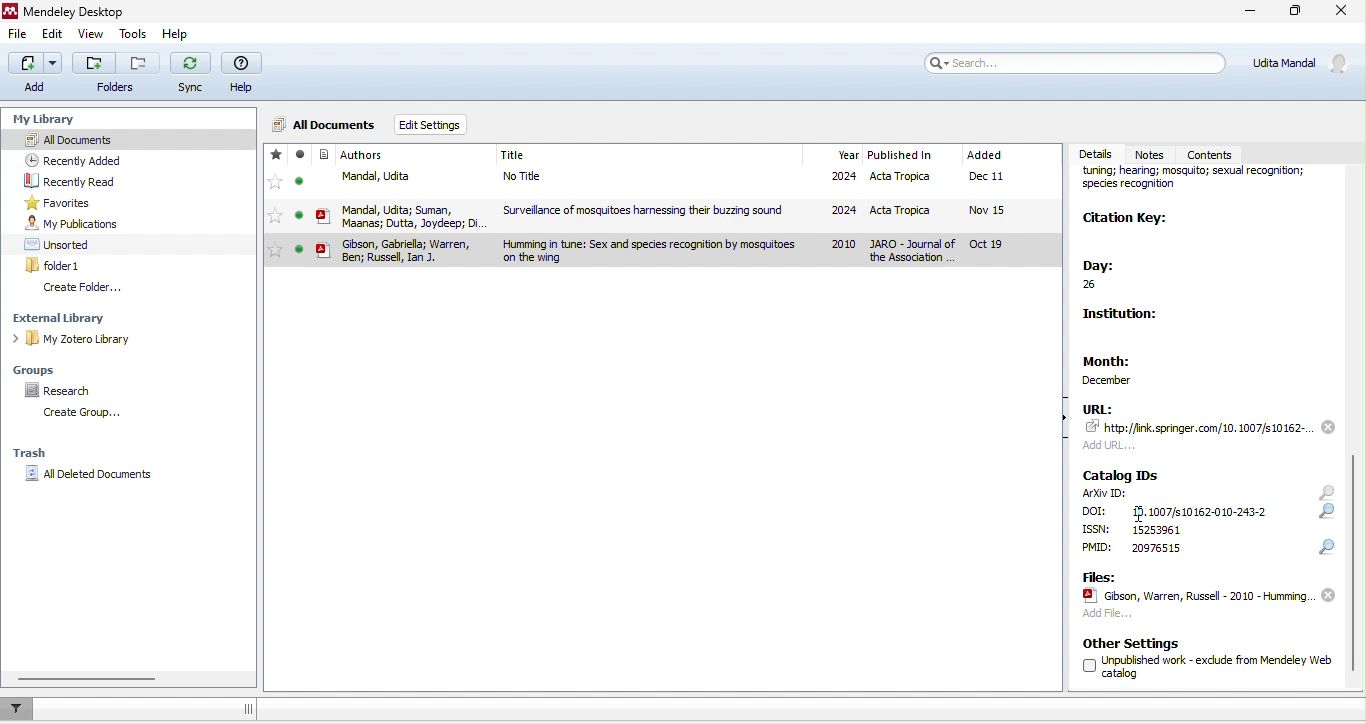  What do you see at coordinates (1247, 13) in the screenshot?
I see `minimize` at bounding box center [1247, 13].